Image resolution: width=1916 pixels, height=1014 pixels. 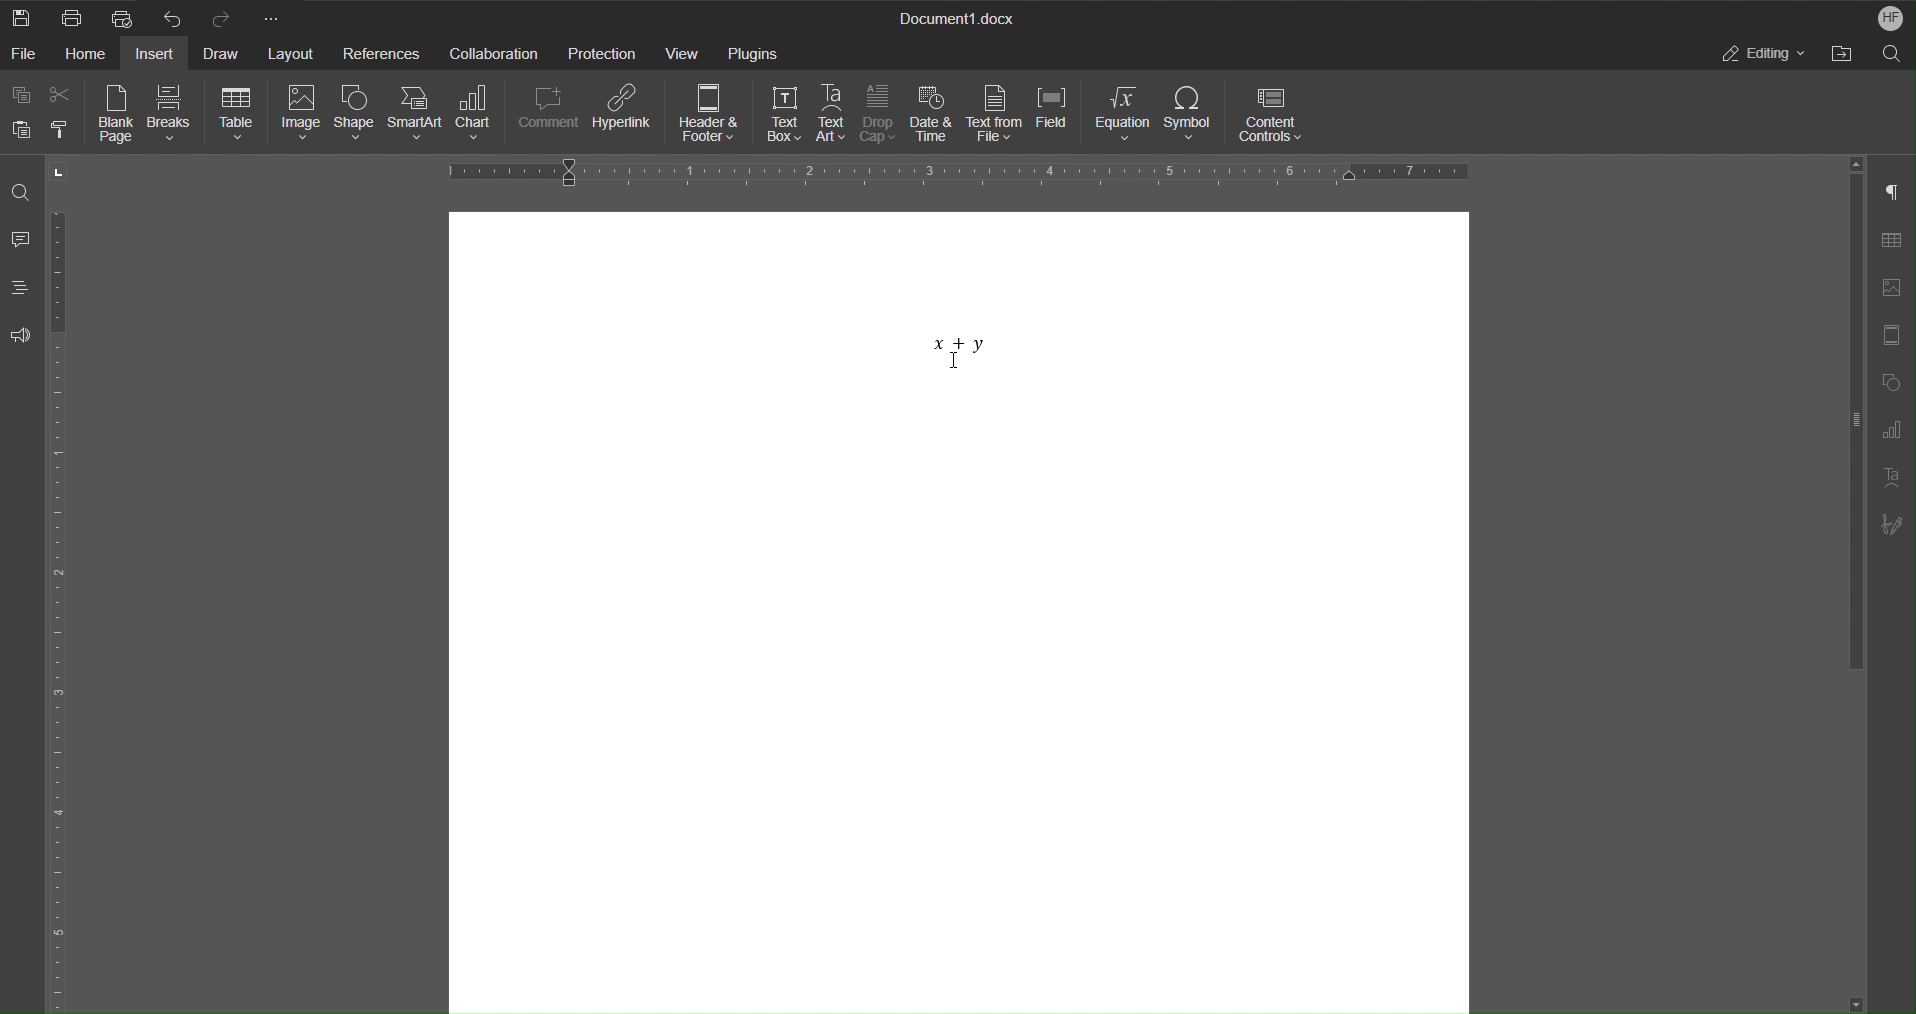 What do you see at coordinates (957, 349) in the screenshot?
I see `Finalized equation` at bounding box center [957, 349].